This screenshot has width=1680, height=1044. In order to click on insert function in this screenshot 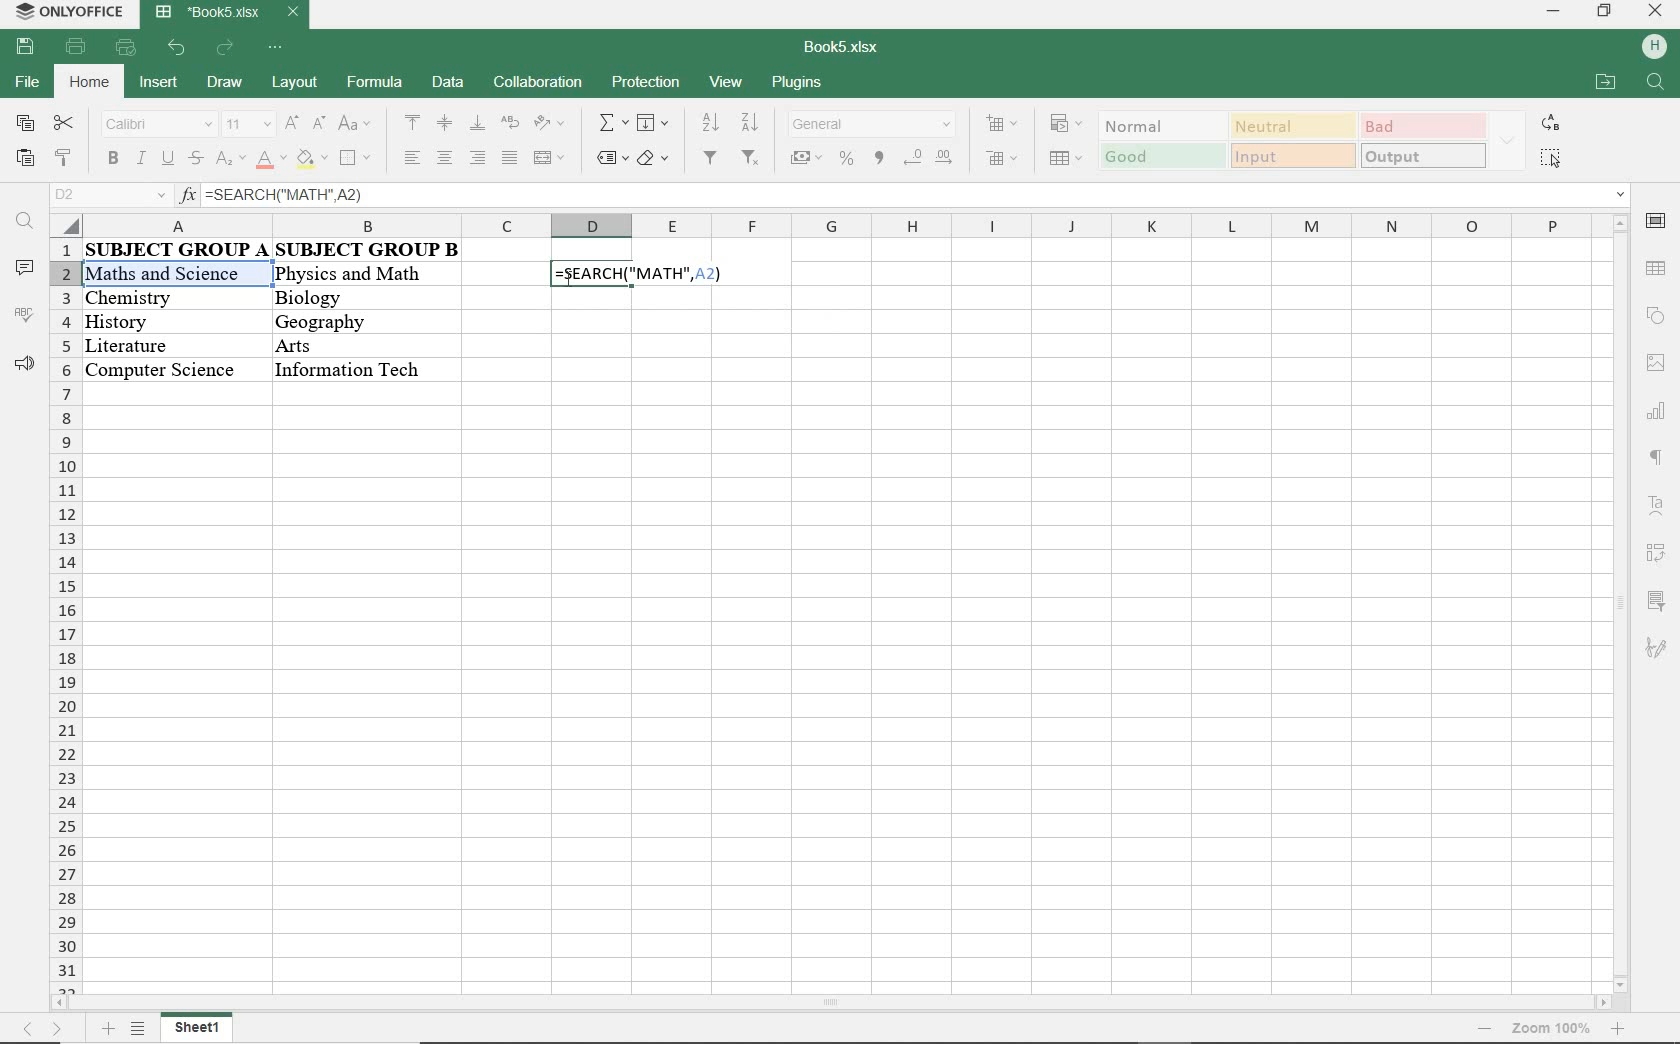, I will do `click(903, 196)`.